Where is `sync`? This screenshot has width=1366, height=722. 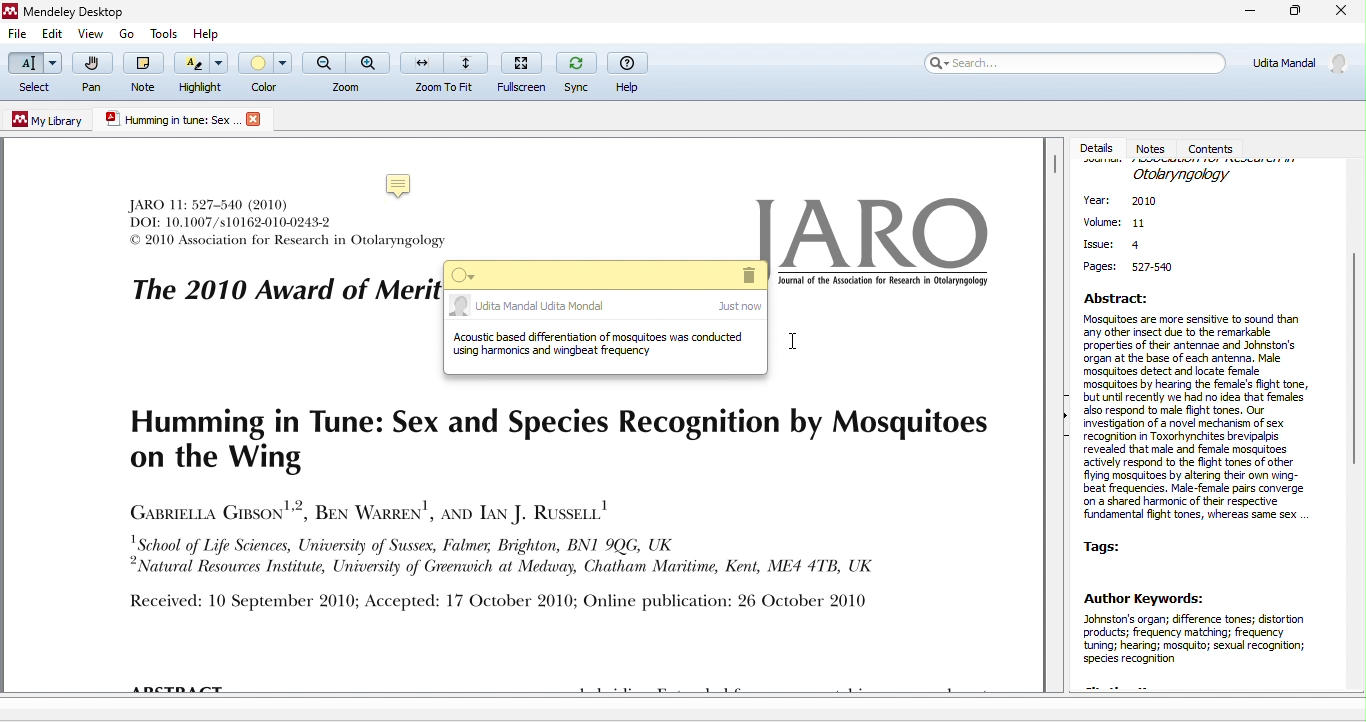 sync is located at coordinates (574, 71).